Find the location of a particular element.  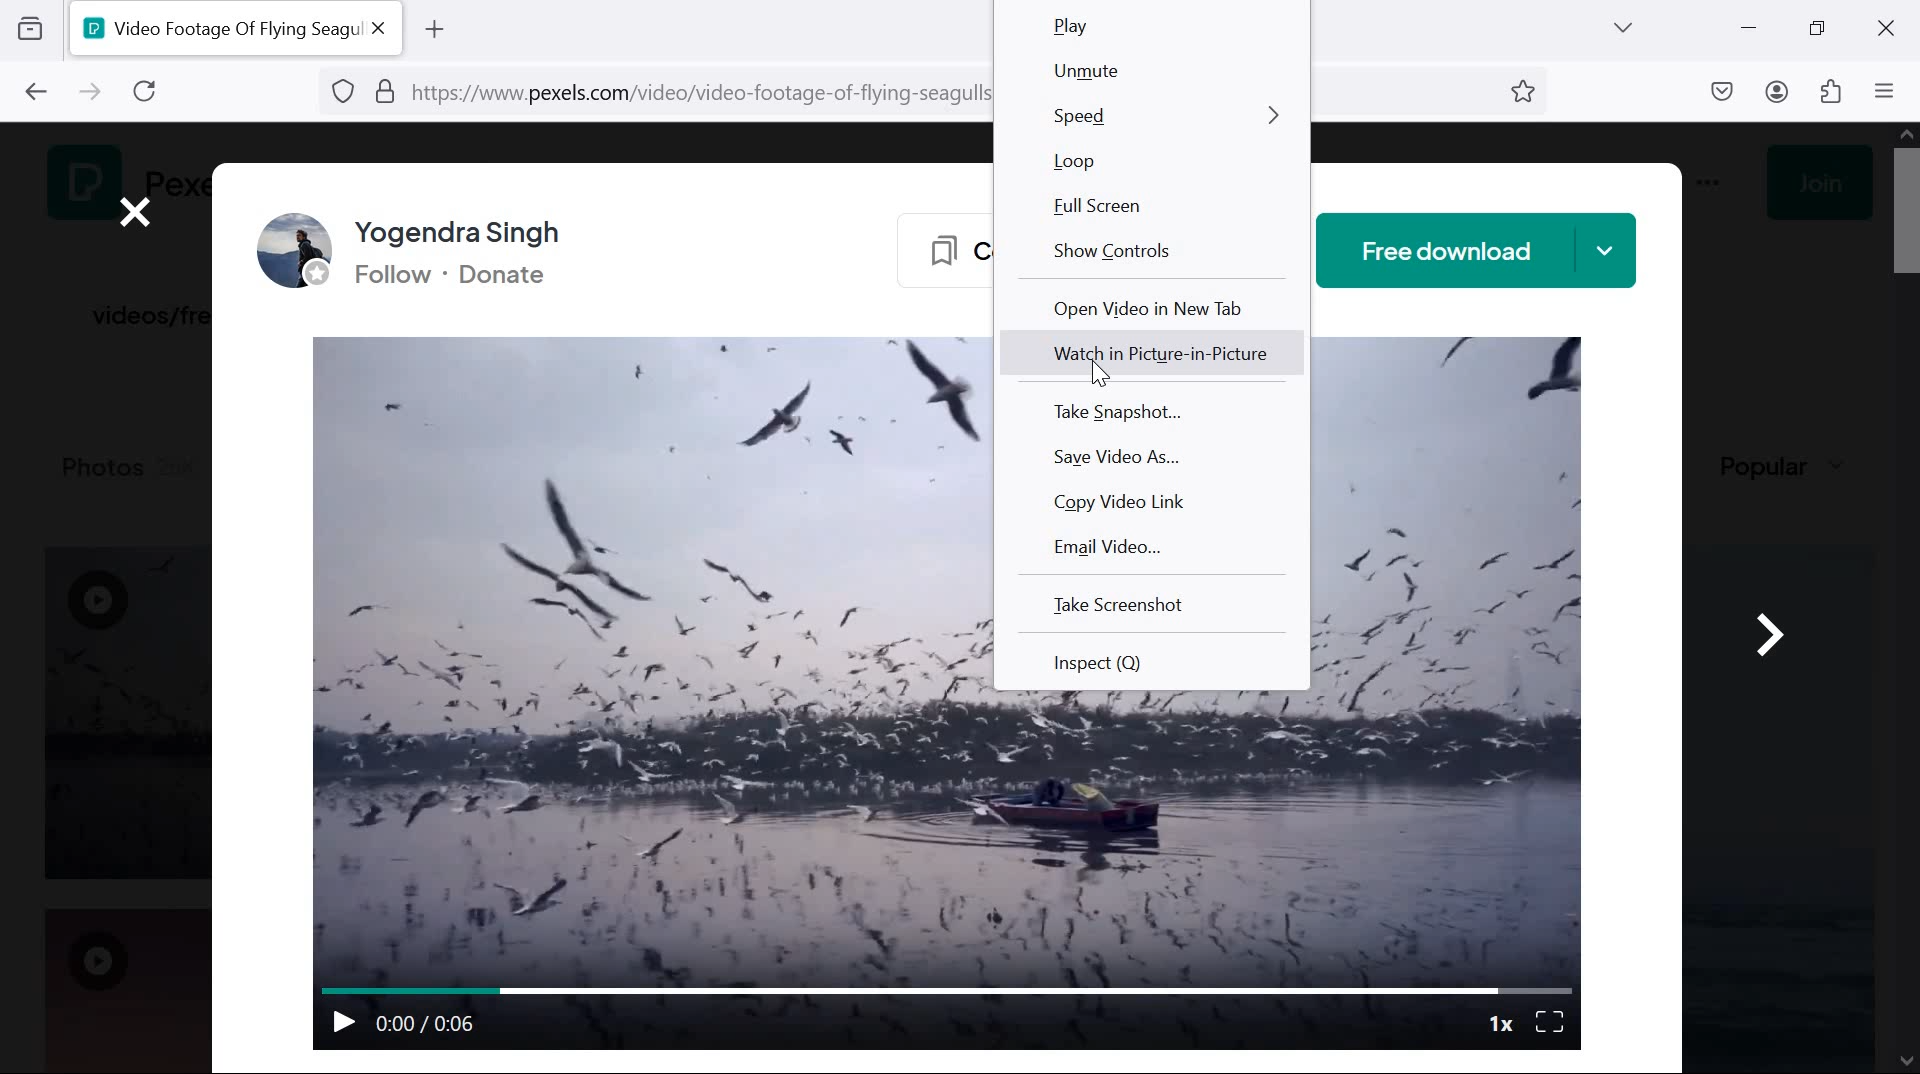

close is located at coordinates (136, 212).